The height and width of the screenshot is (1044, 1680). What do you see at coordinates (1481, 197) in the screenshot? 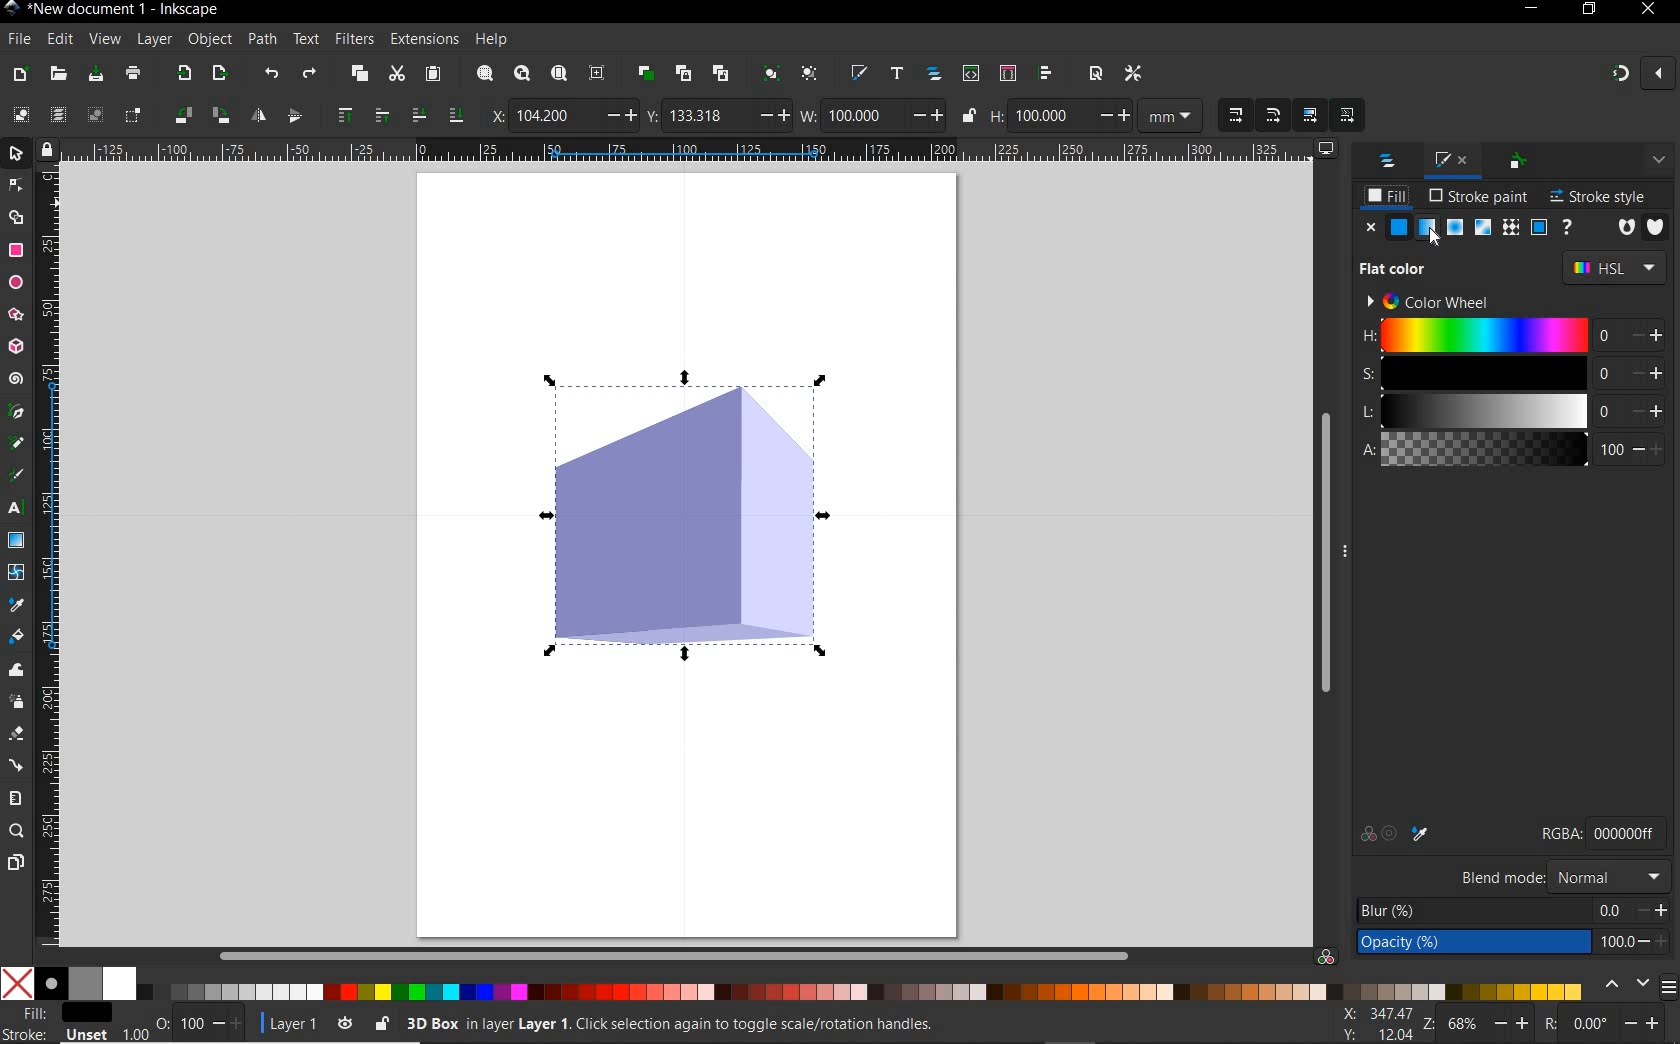
I see `STROKE PAINT` at bounding box center [1481, 197].